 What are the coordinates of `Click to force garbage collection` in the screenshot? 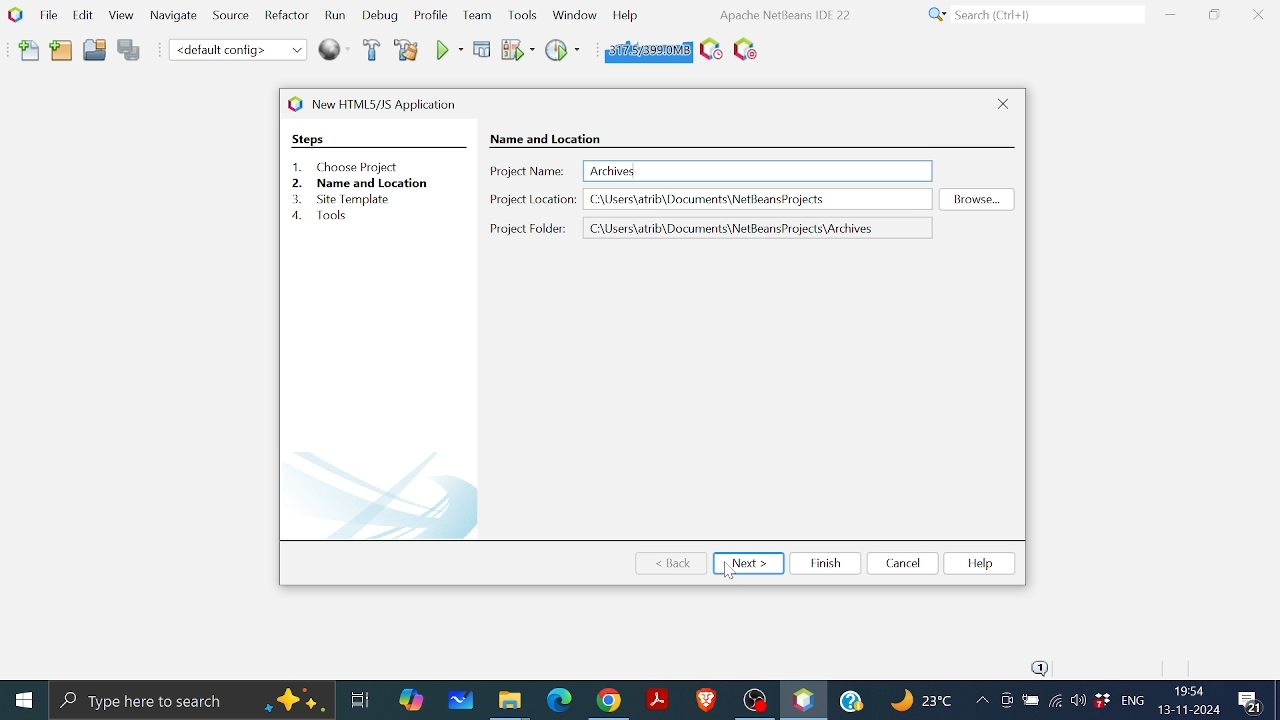 It's located at (646, 49).